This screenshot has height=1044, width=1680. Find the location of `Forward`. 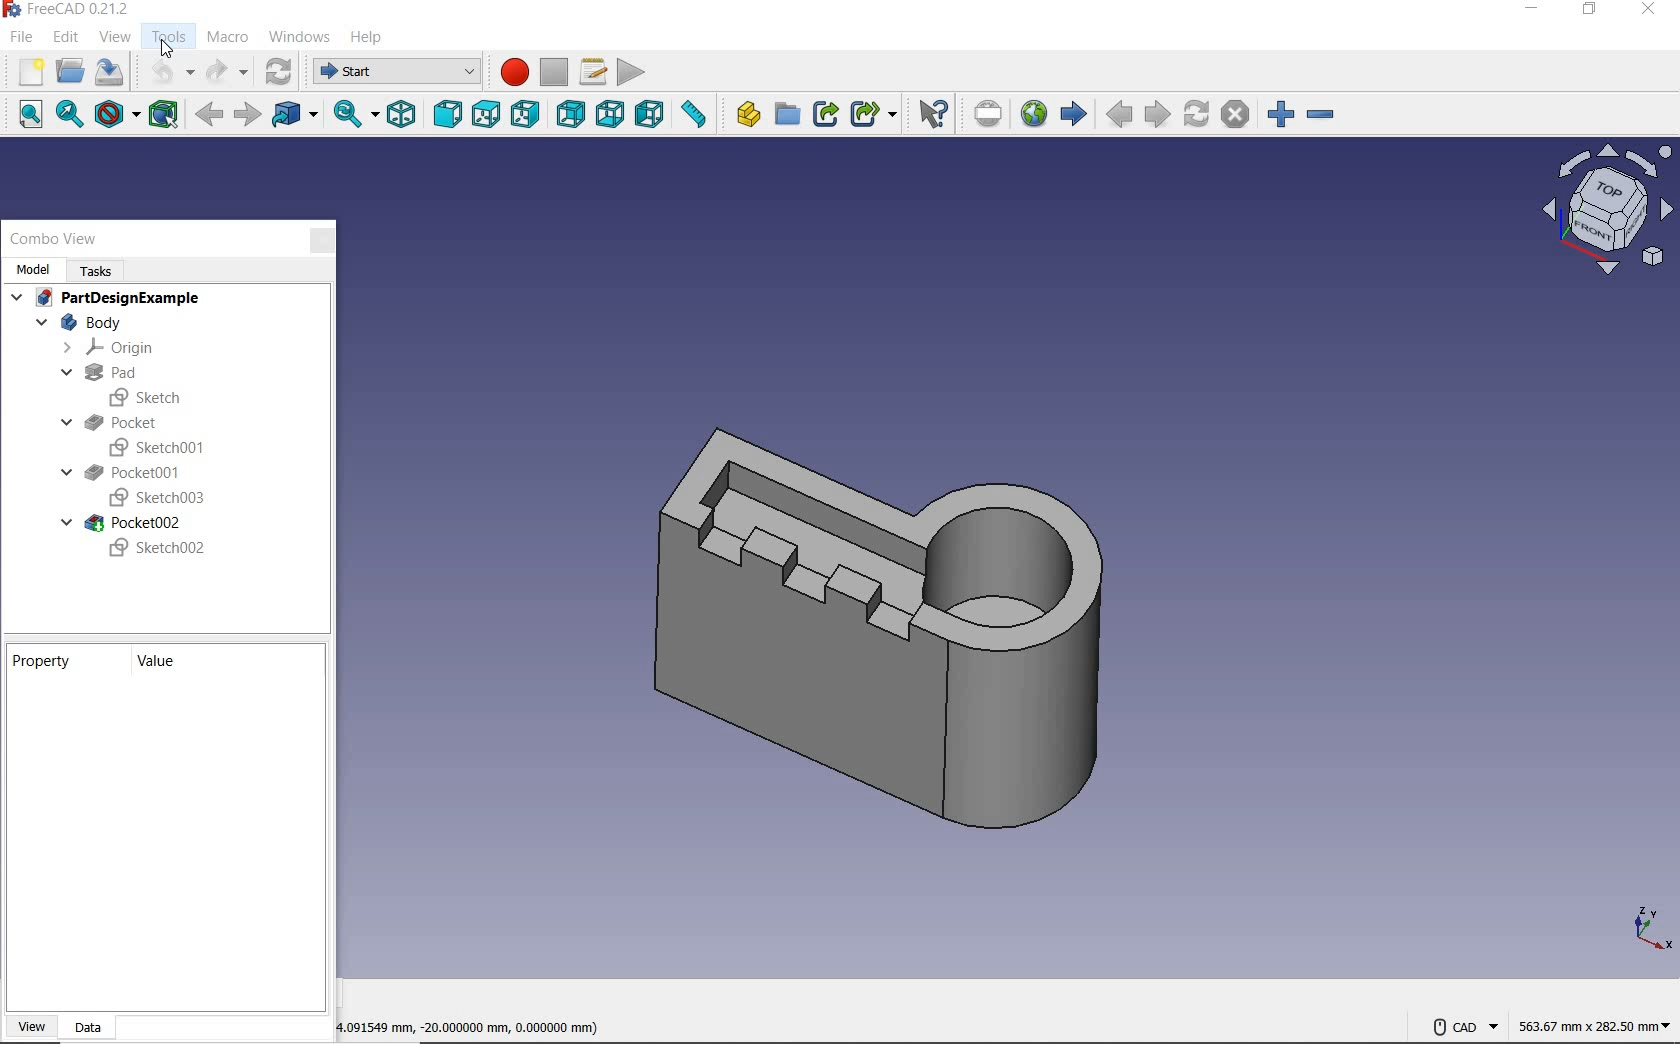

Forward is located at coordinates (246, 111).